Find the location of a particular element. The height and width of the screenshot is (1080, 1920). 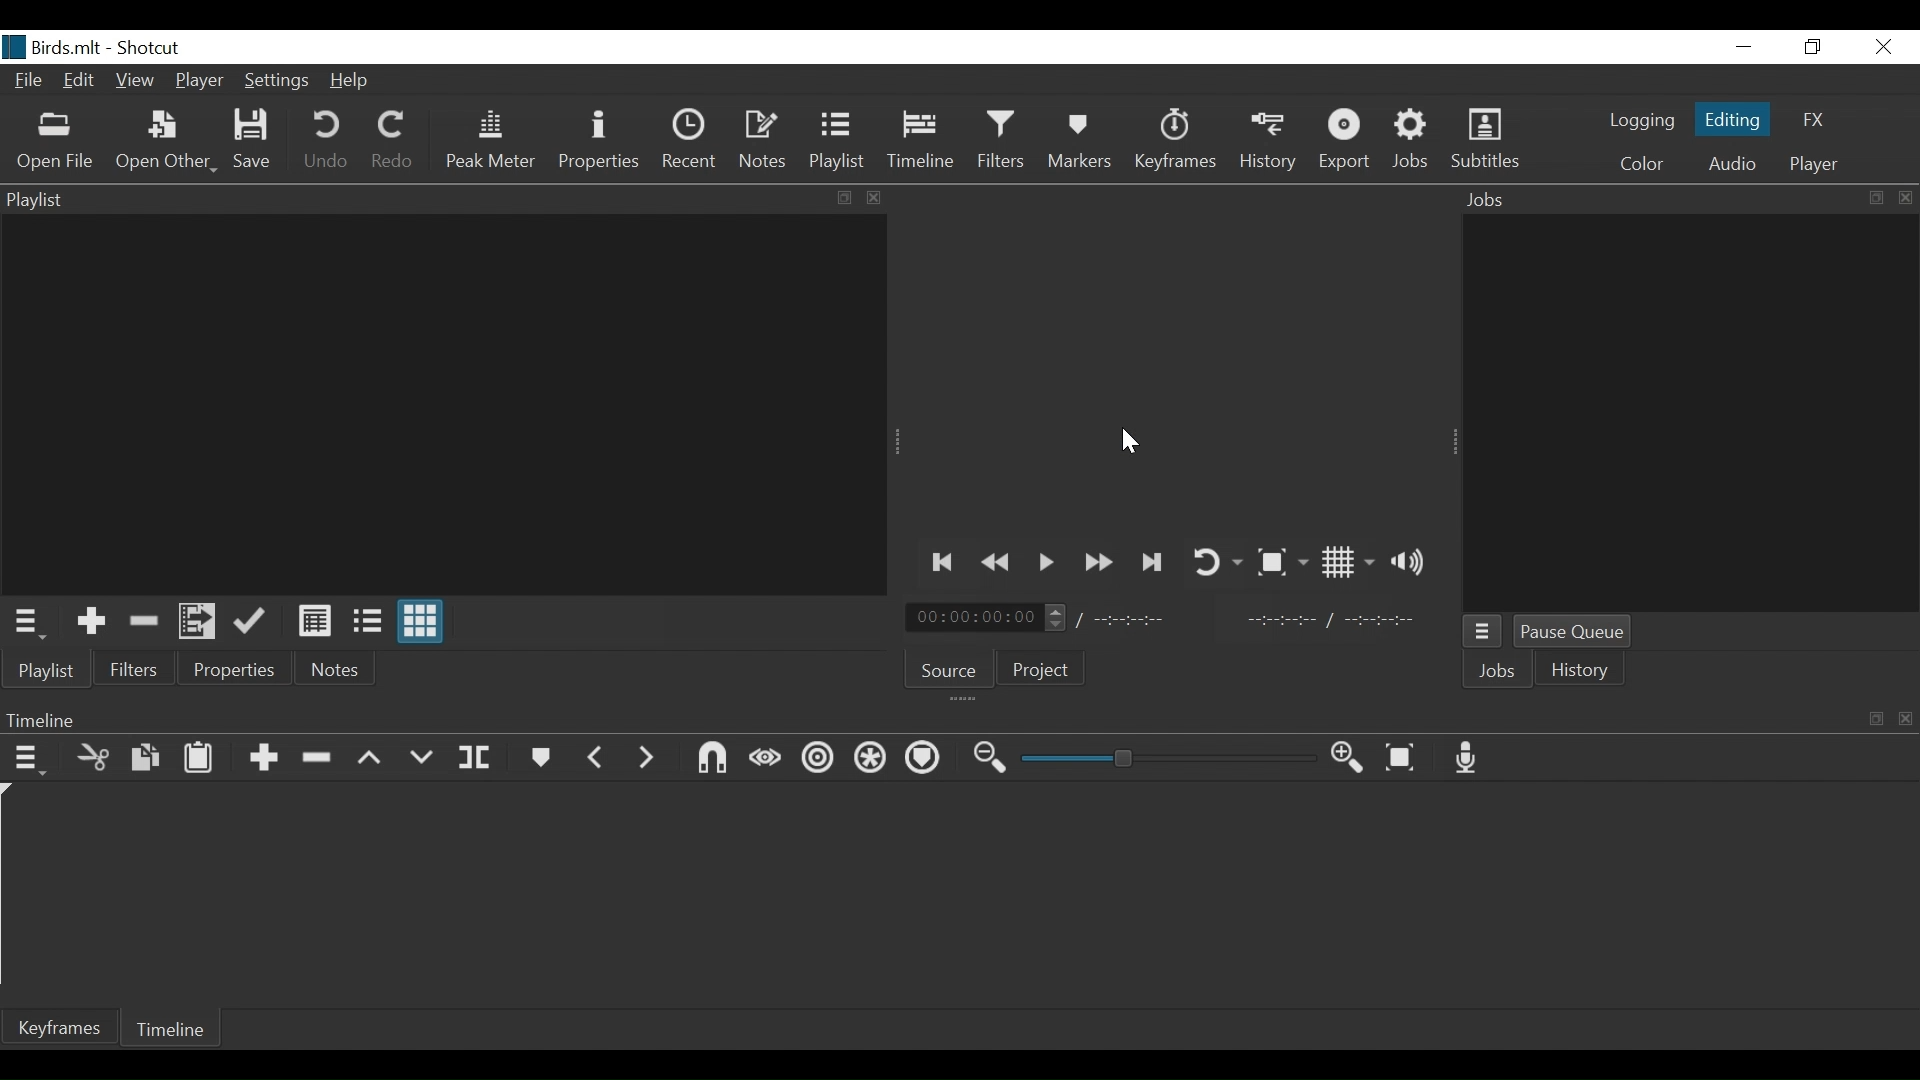

Timeline Panel is located at coordinates (959, 720).